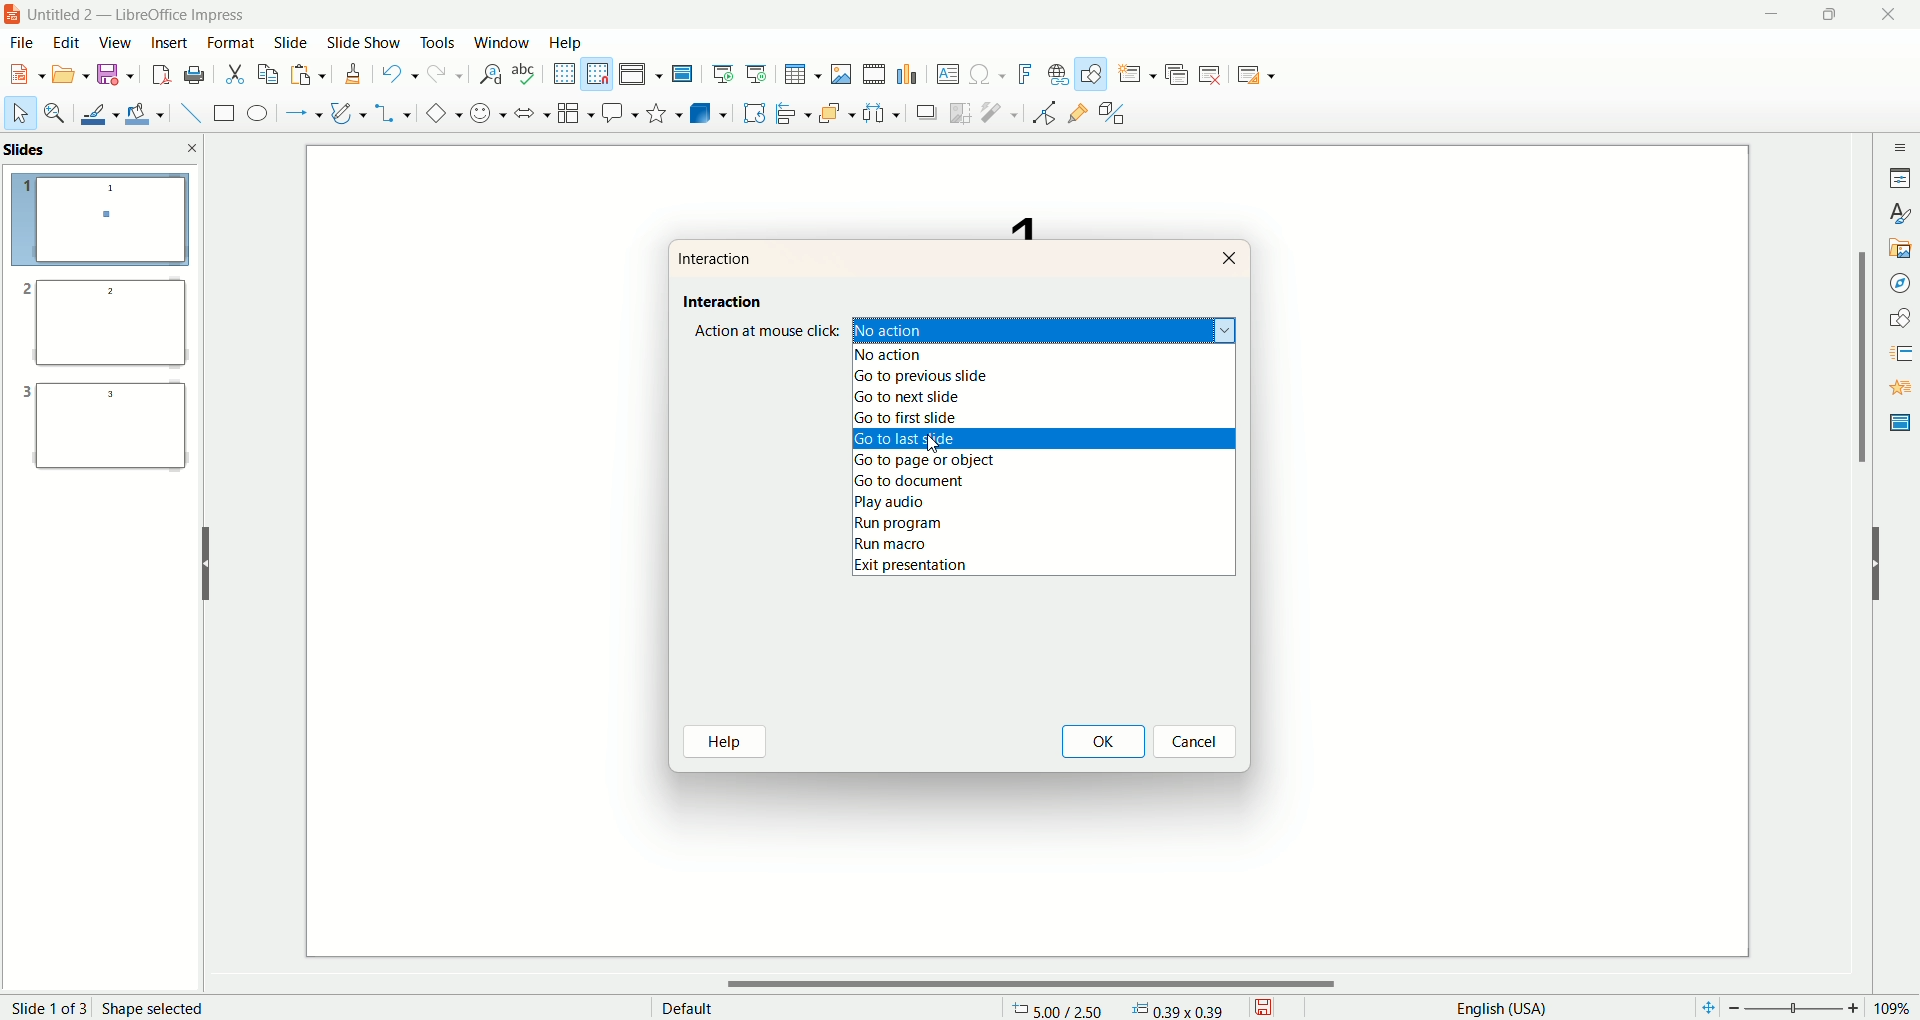 The image size is (1920, 1020). What do you see at coordinates (718, 259) in the screenshot?
I see `interaction` at bounding box center [718, 259].